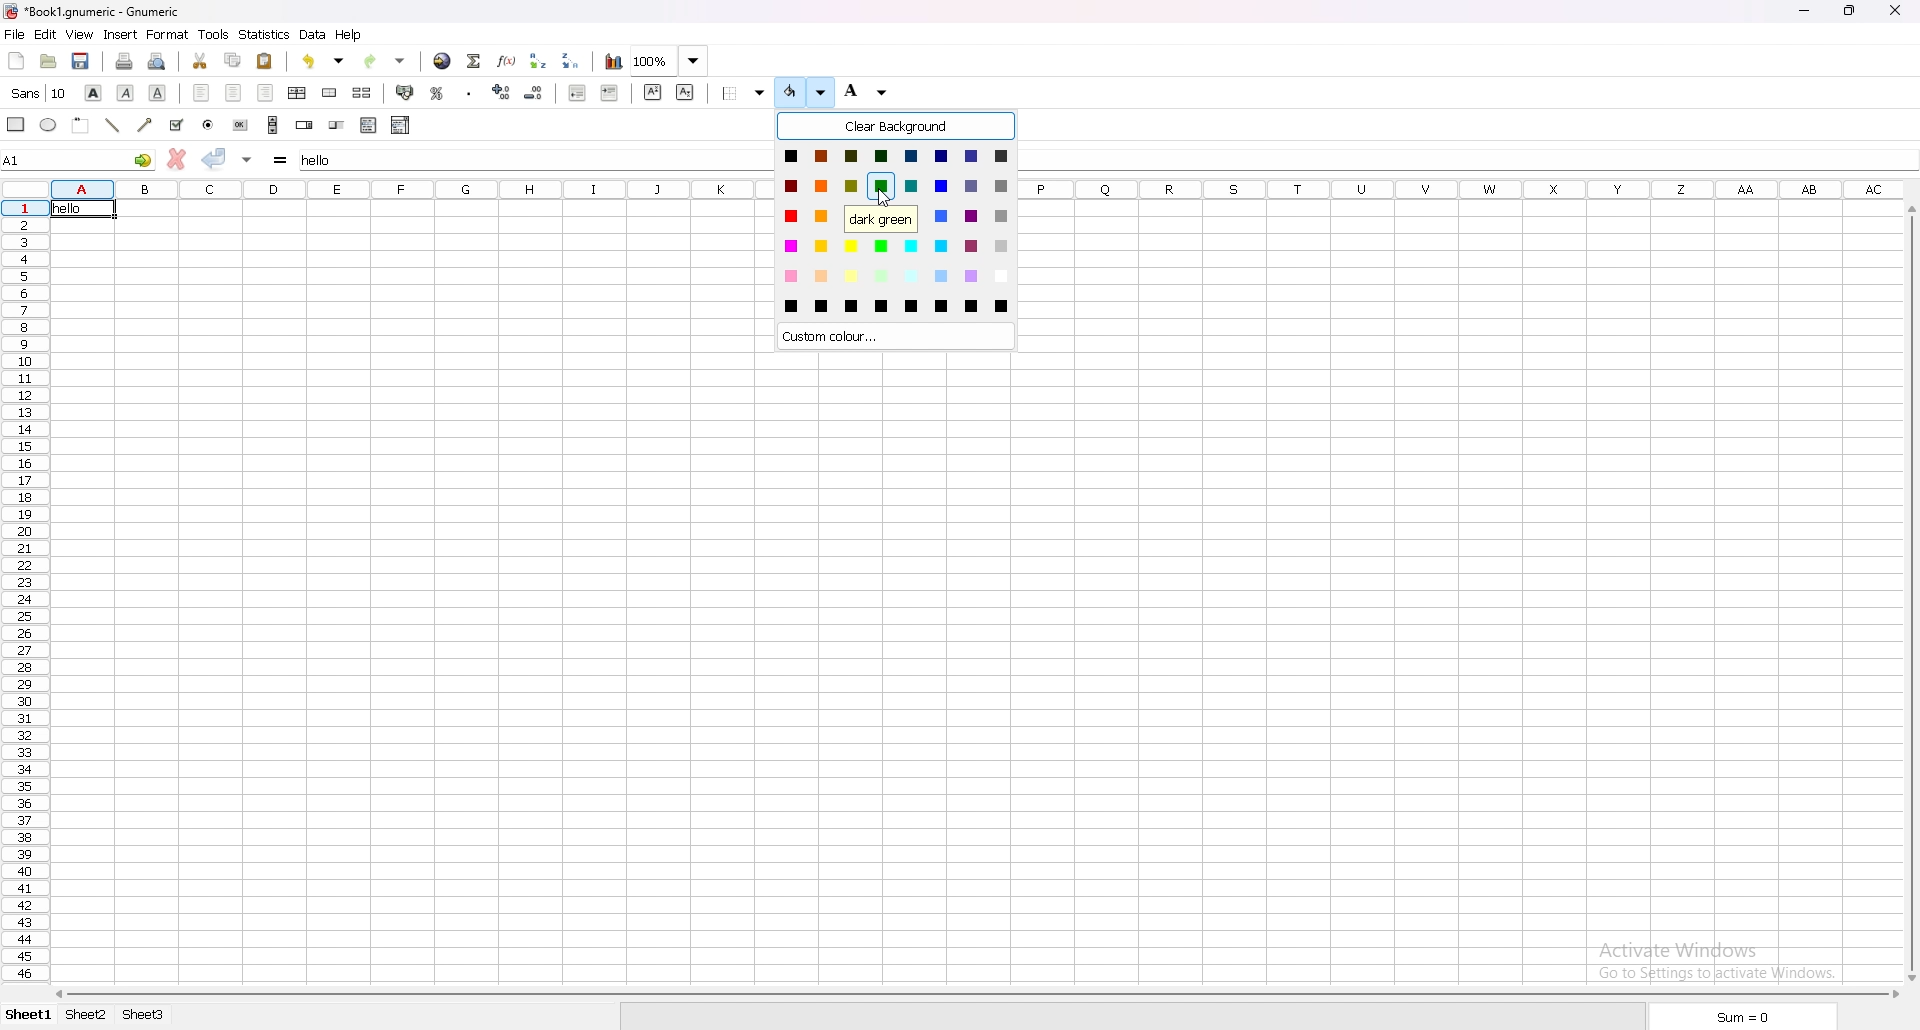  I want to click on new, so click(16, 59).